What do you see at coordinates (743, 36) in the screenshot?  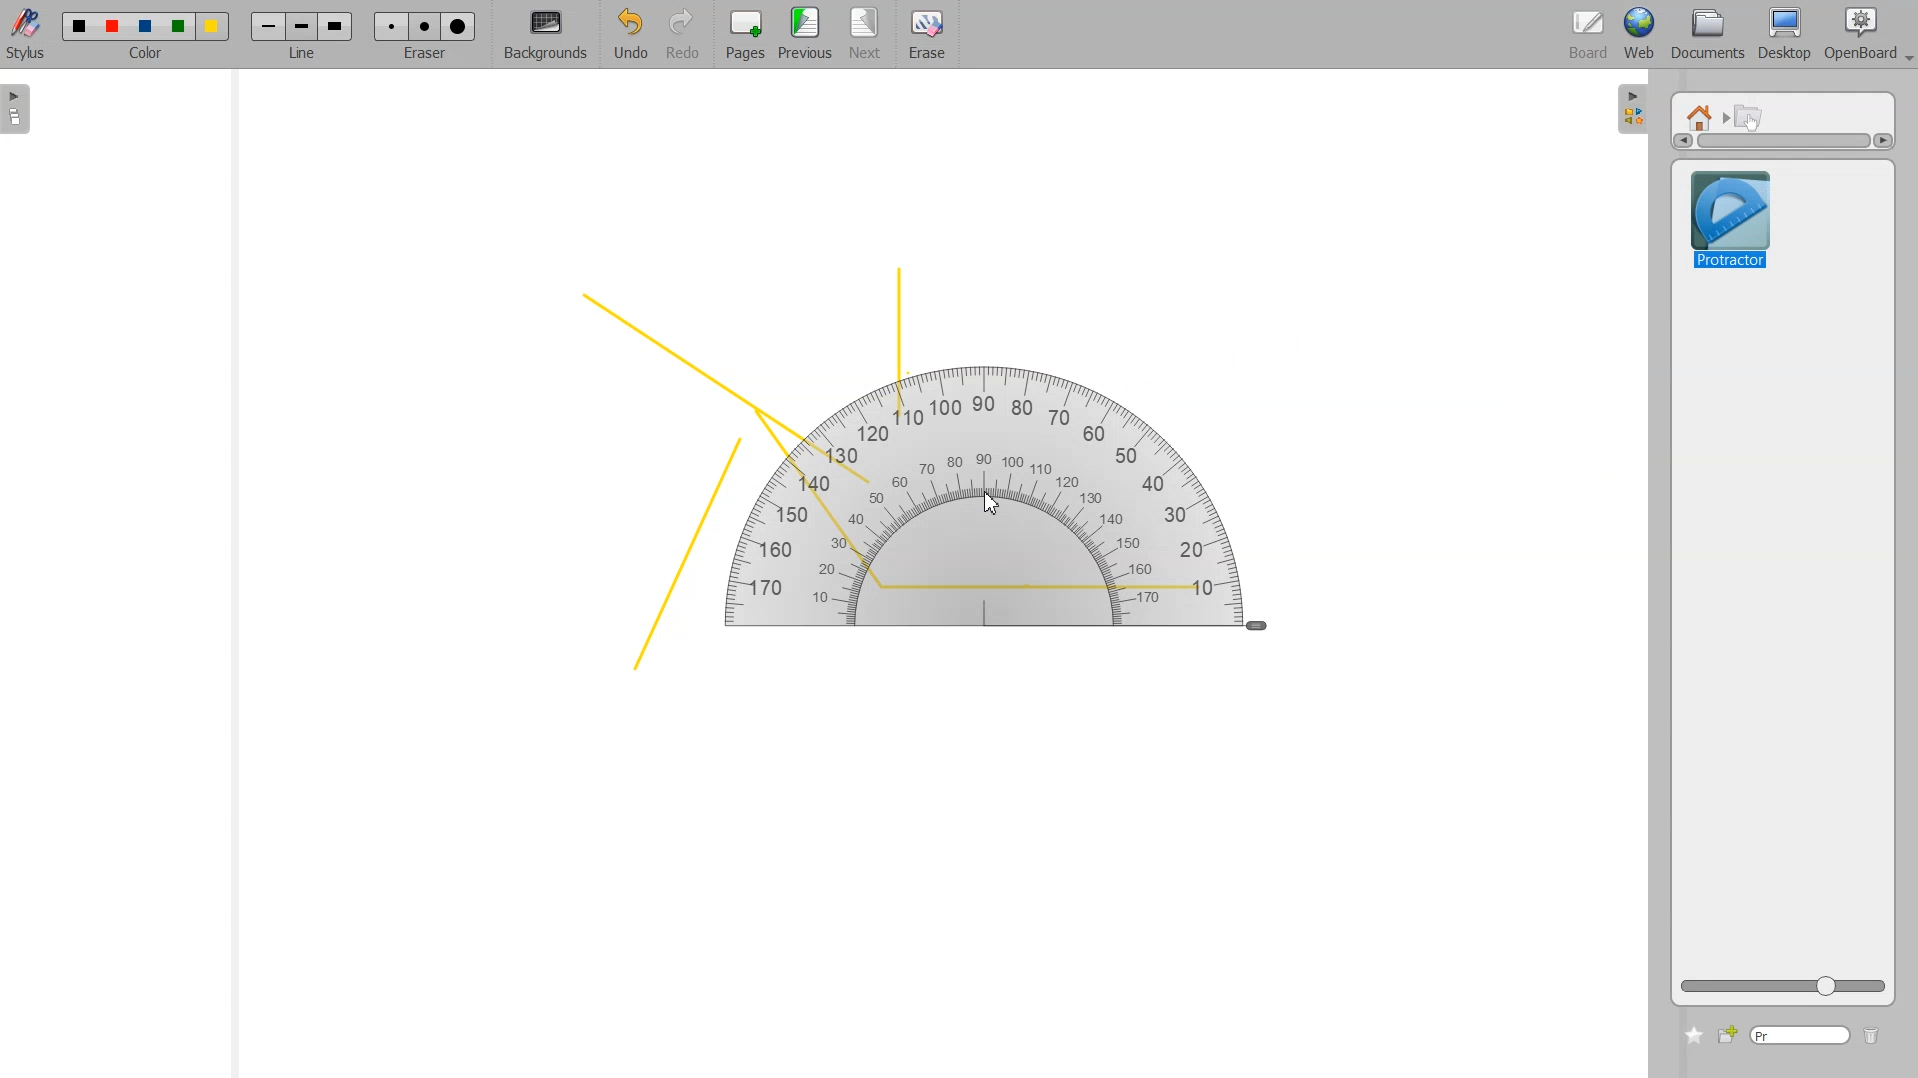 I see `Pages` at bounding box center [743, 36].